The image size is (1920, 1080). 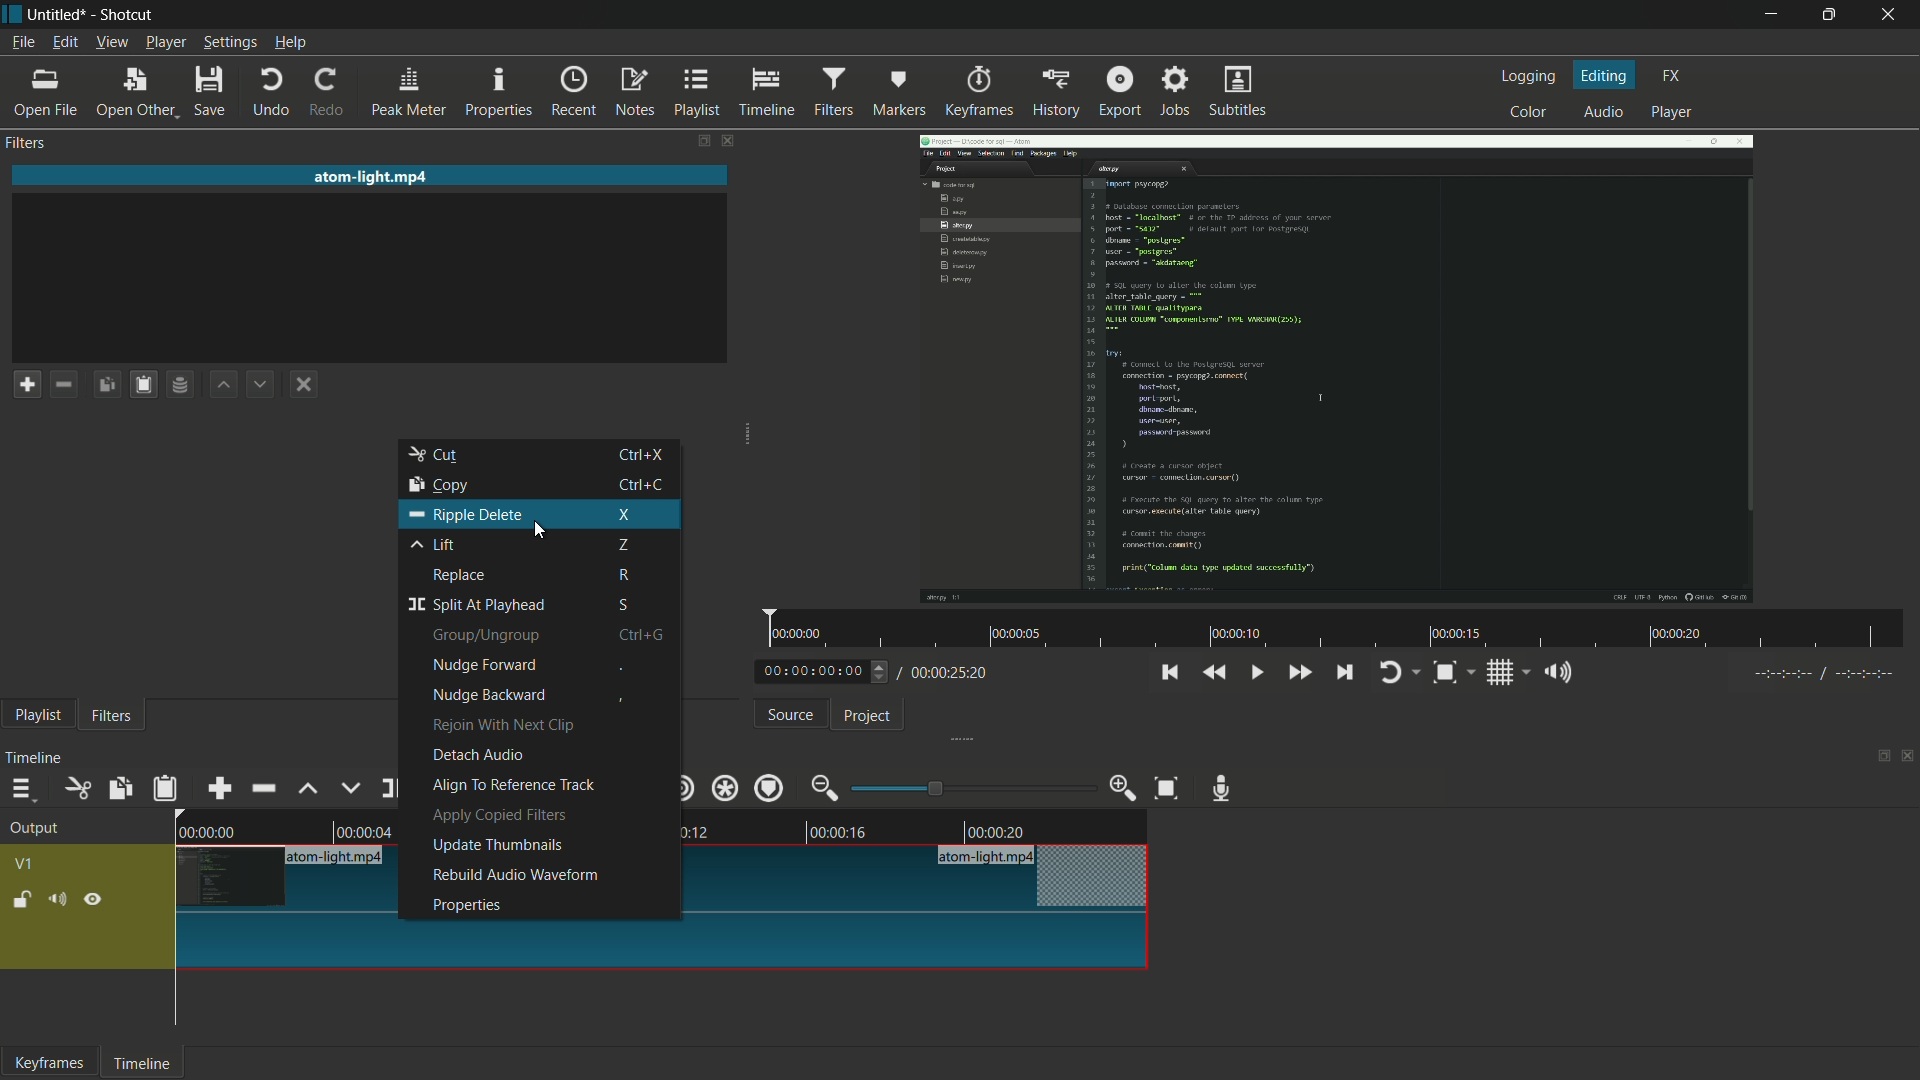 I want to click on change layout, so click(x=1879, y=758).